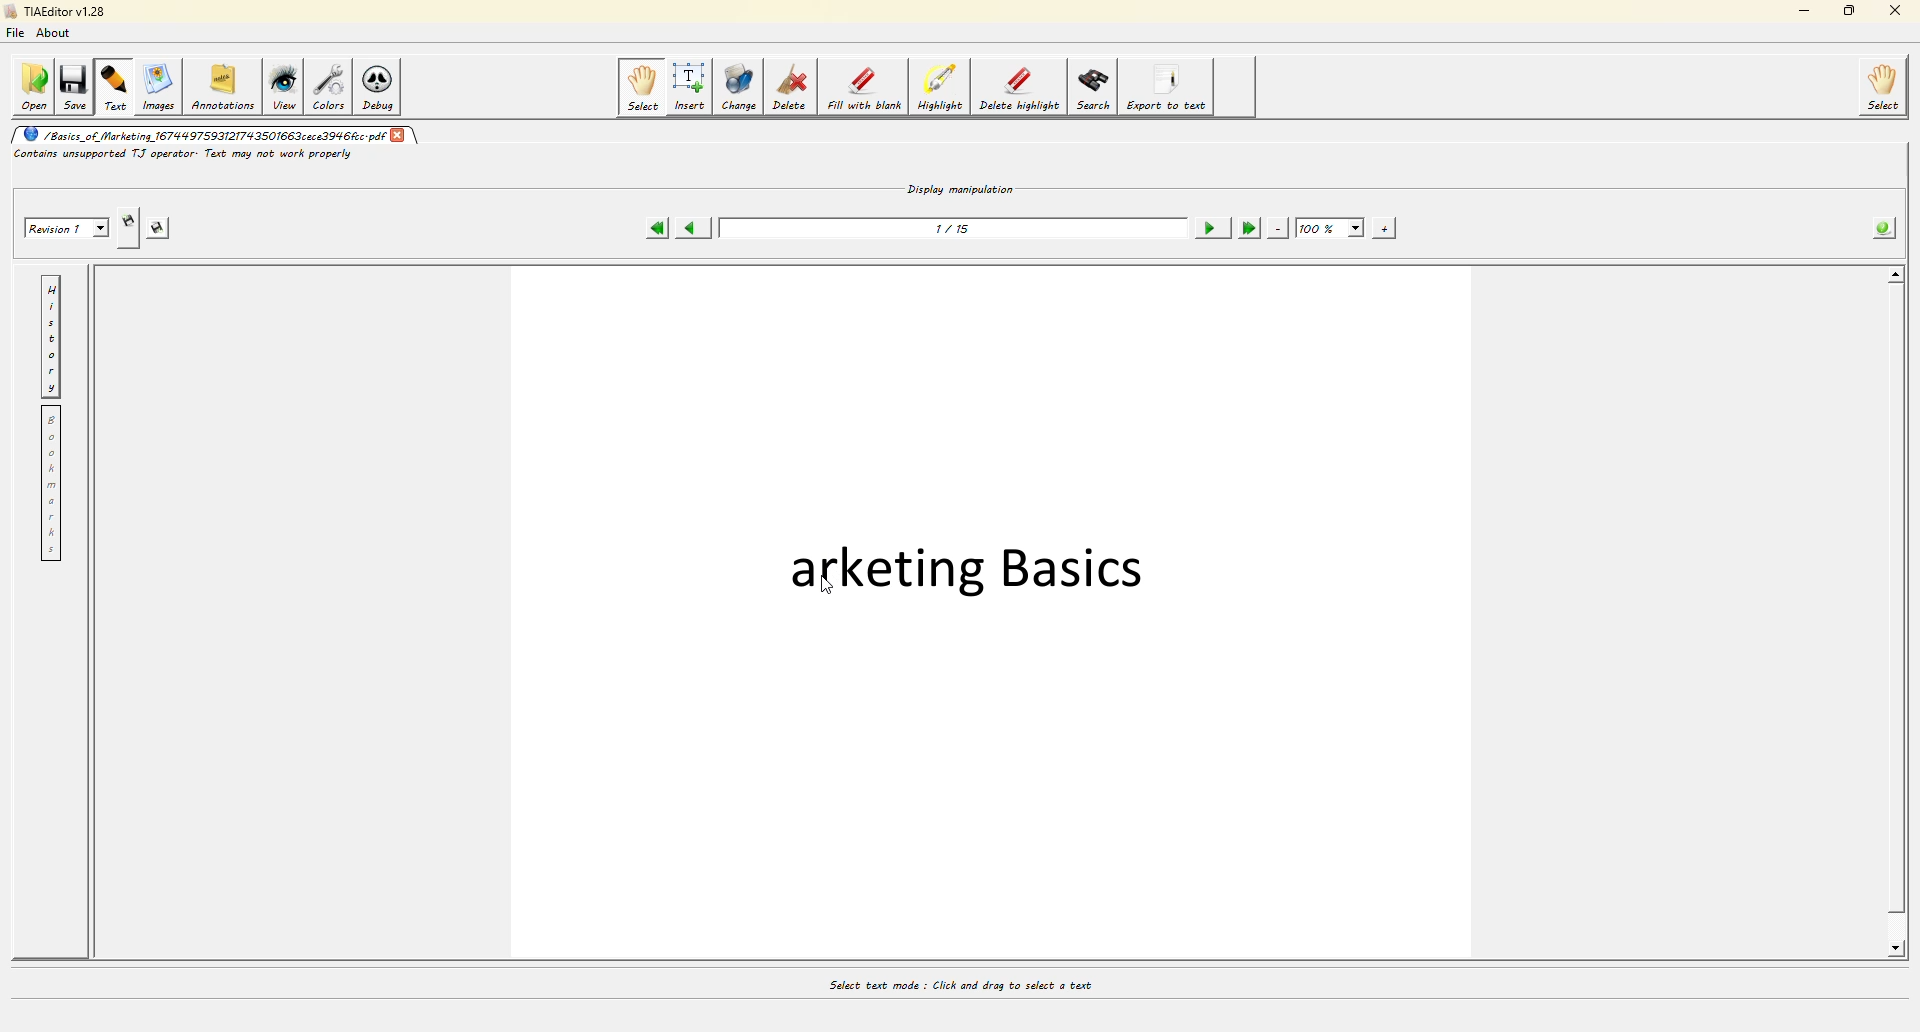  I want to click on view, so click(286, 87).